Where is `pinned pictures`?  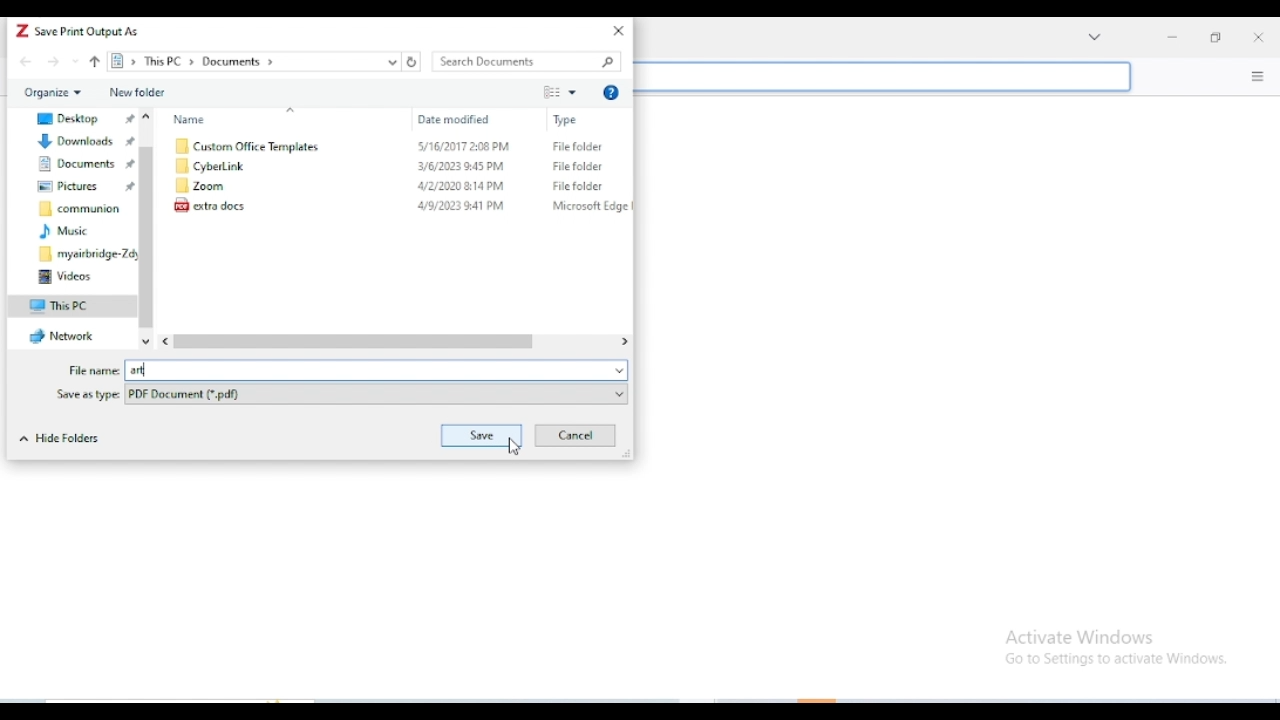
pinned pictures is located at coordinates (84, 185).